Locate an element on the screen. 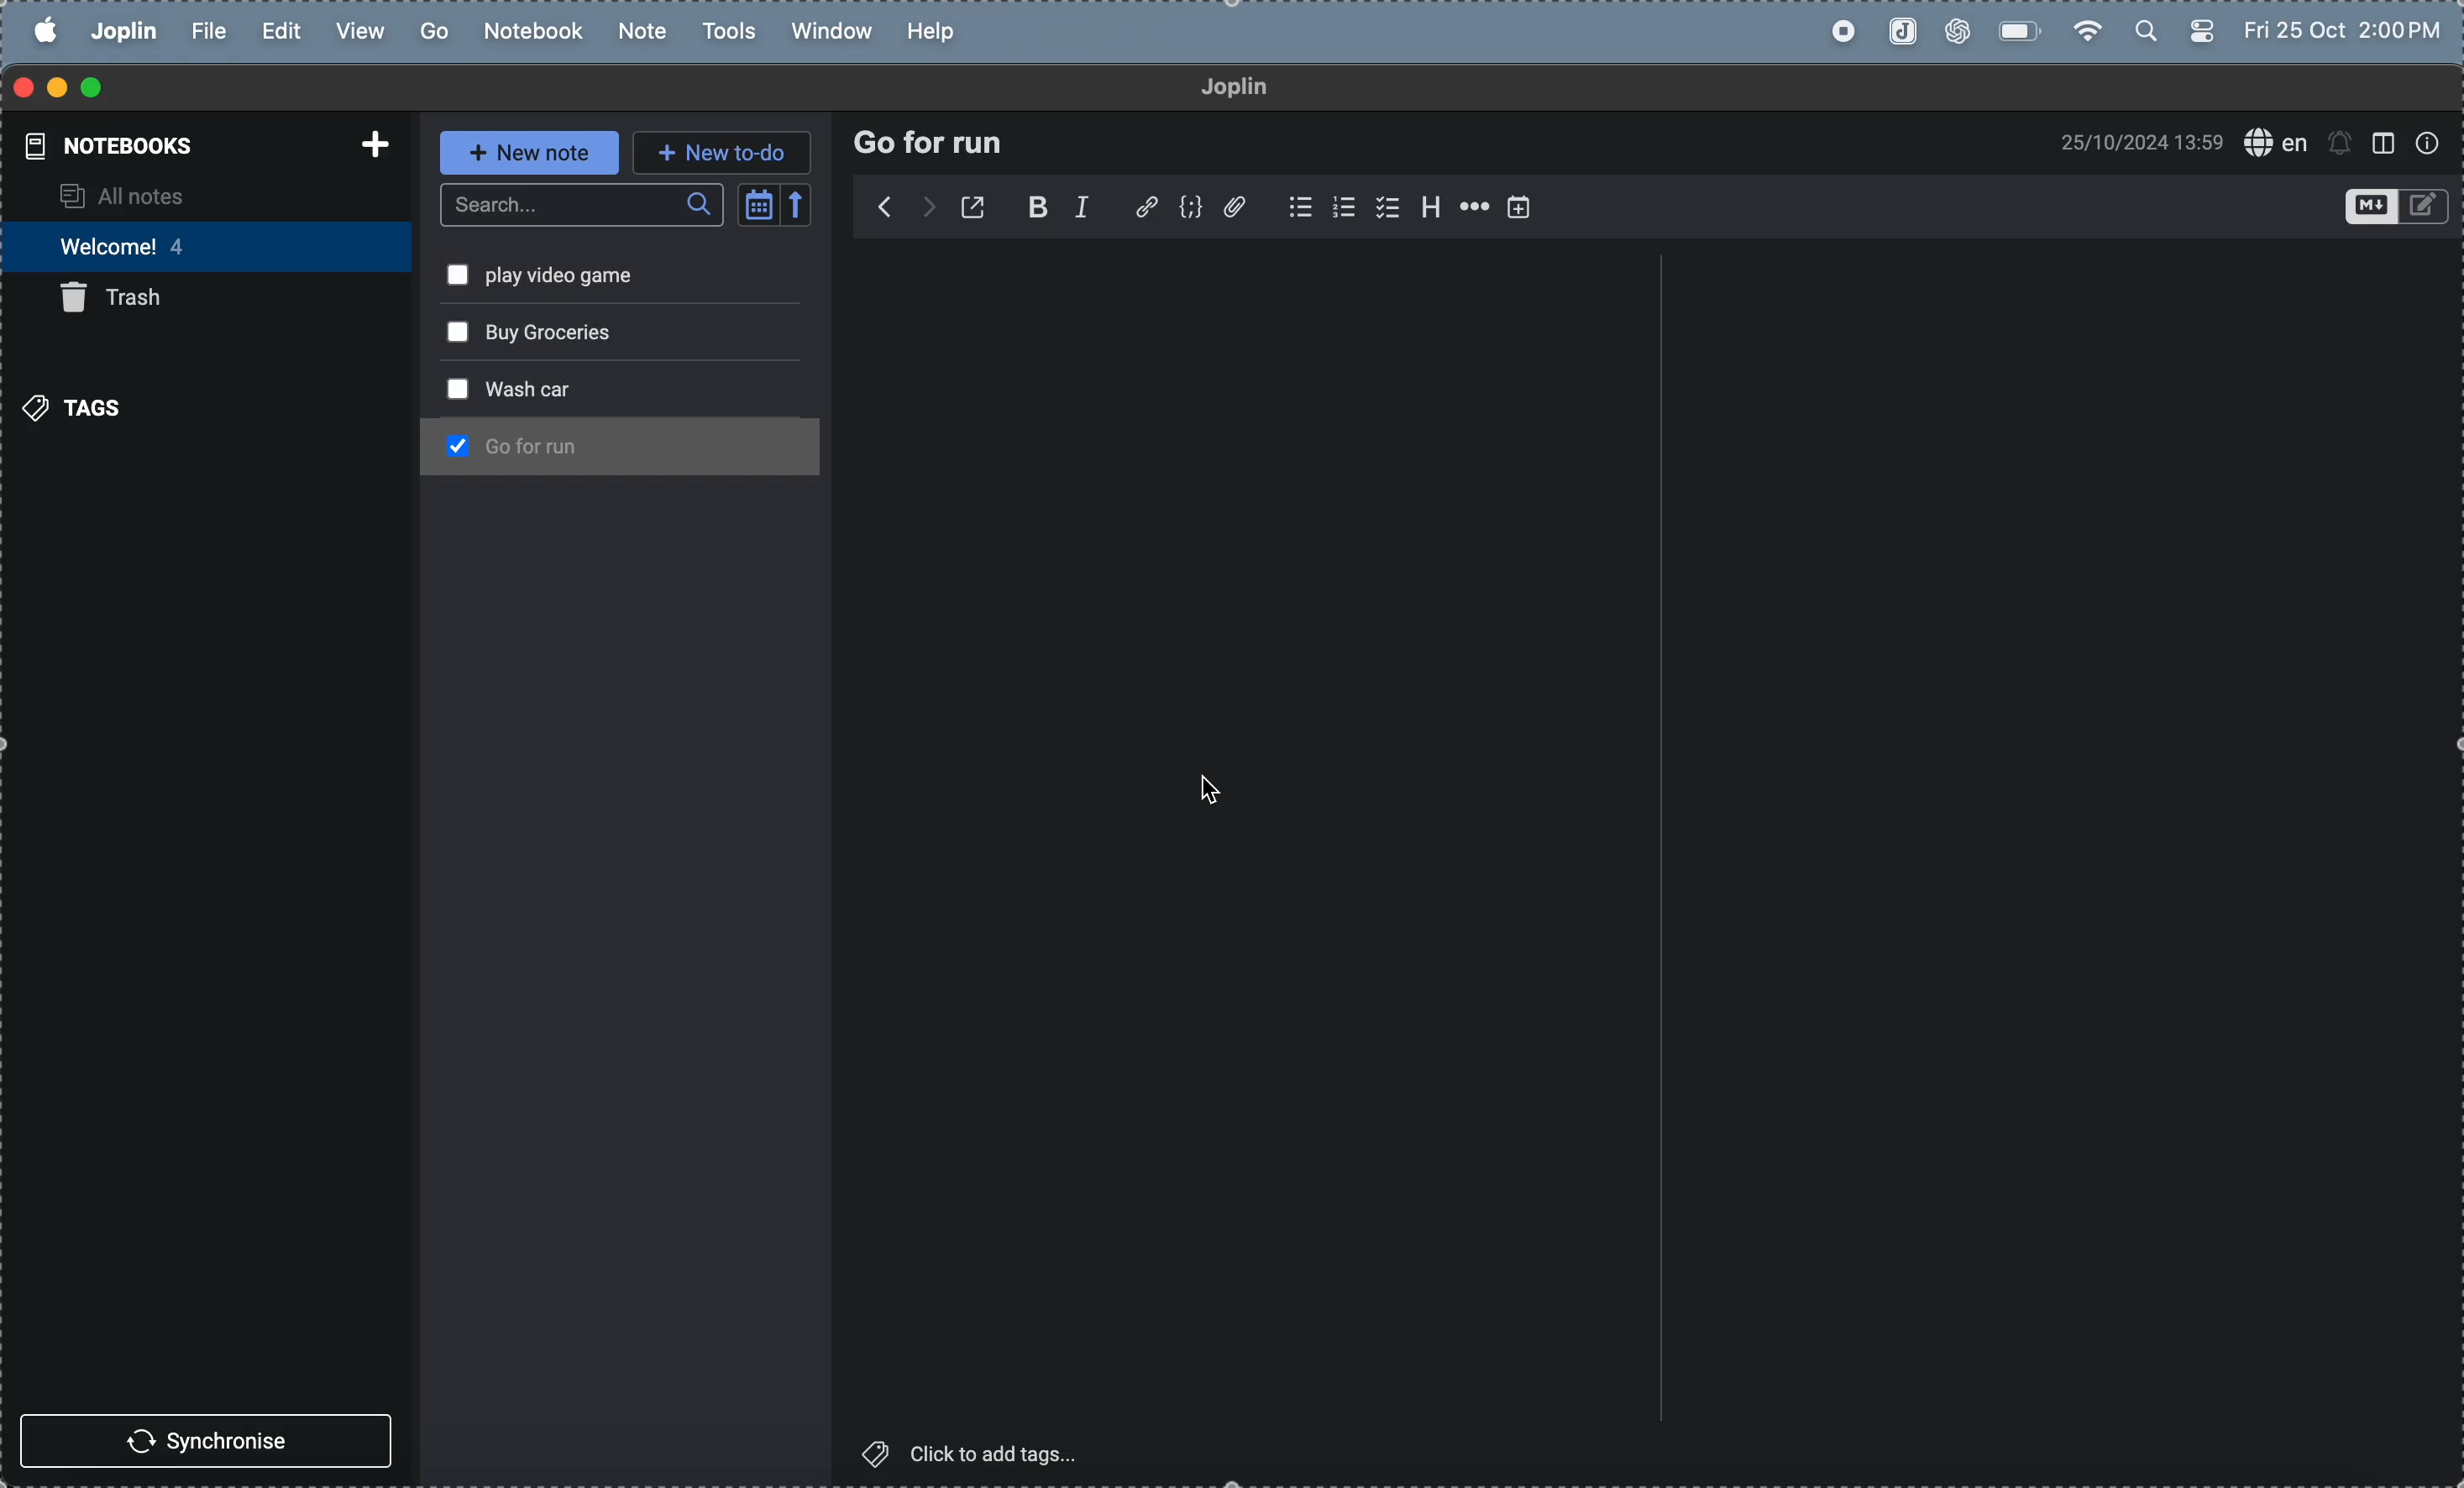 Image resolution: width=2464 pixels, height=1488 pixels. go is located at coordinates (429, 29).